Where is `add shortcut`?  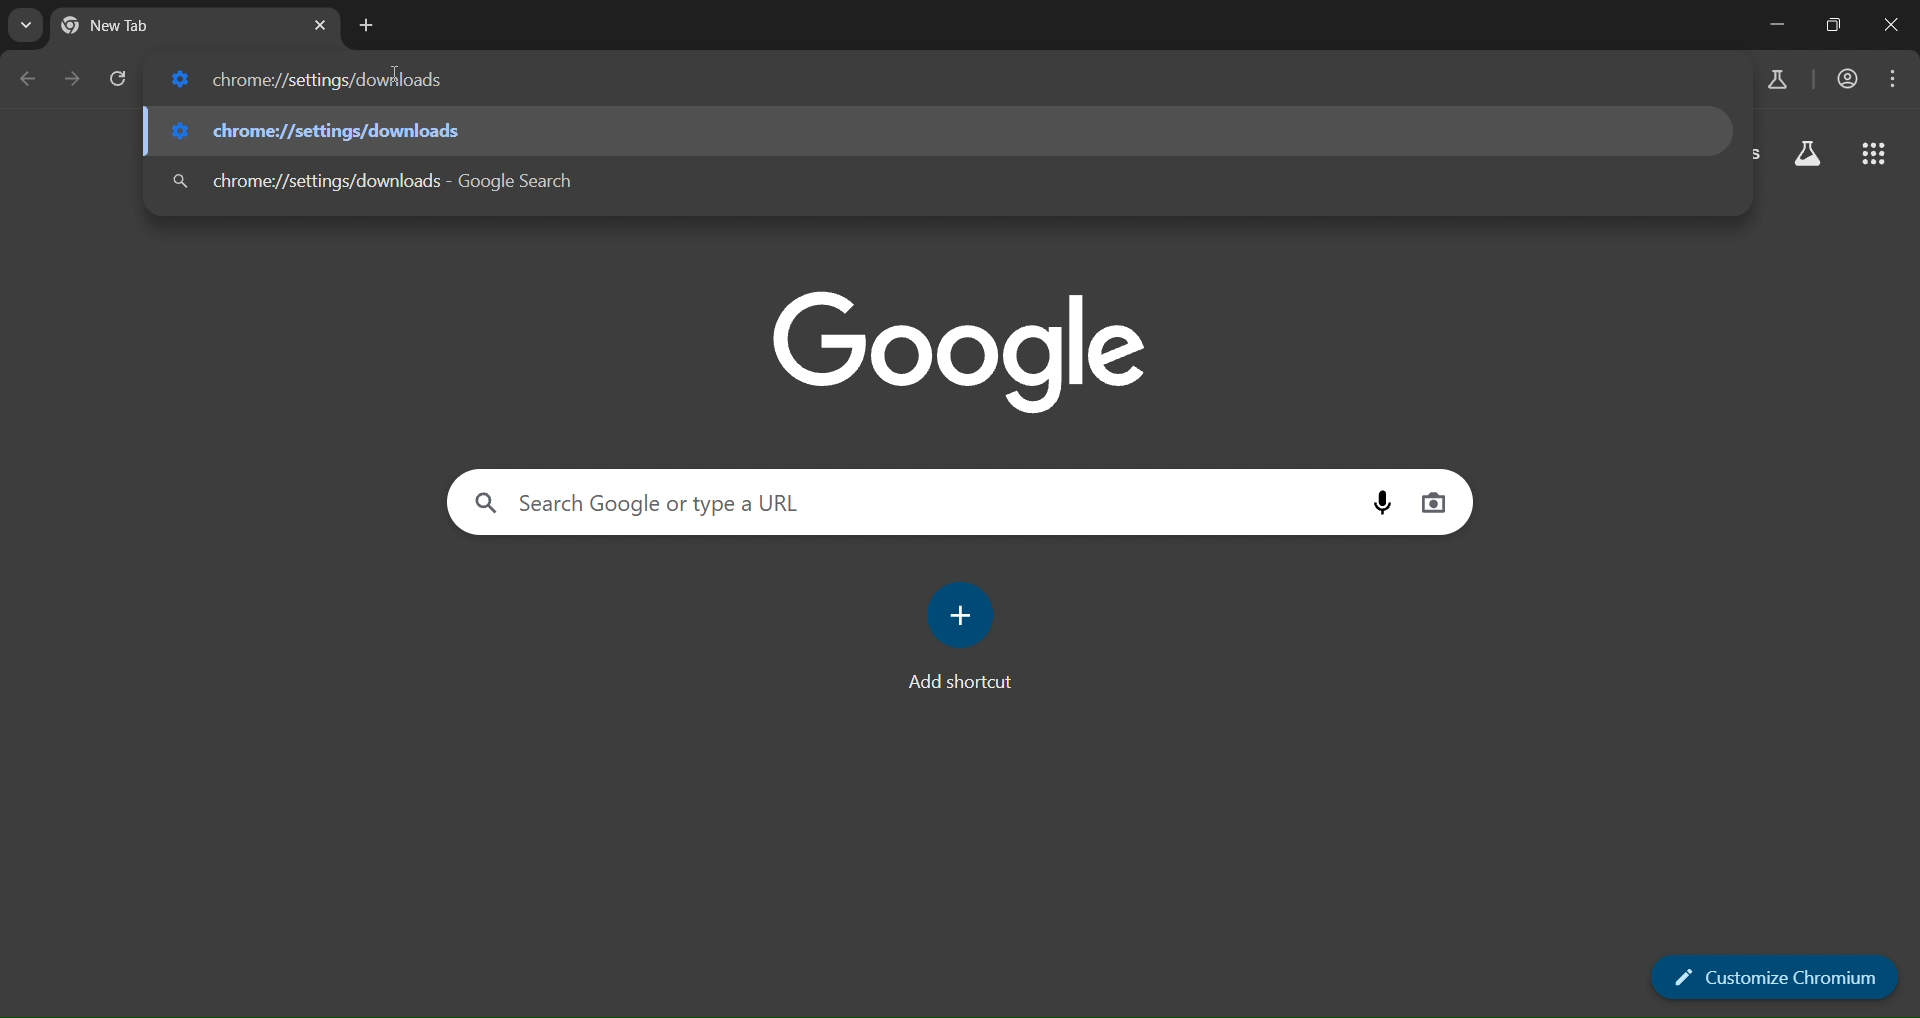
add shortcut is located at coordinates (966, 637).